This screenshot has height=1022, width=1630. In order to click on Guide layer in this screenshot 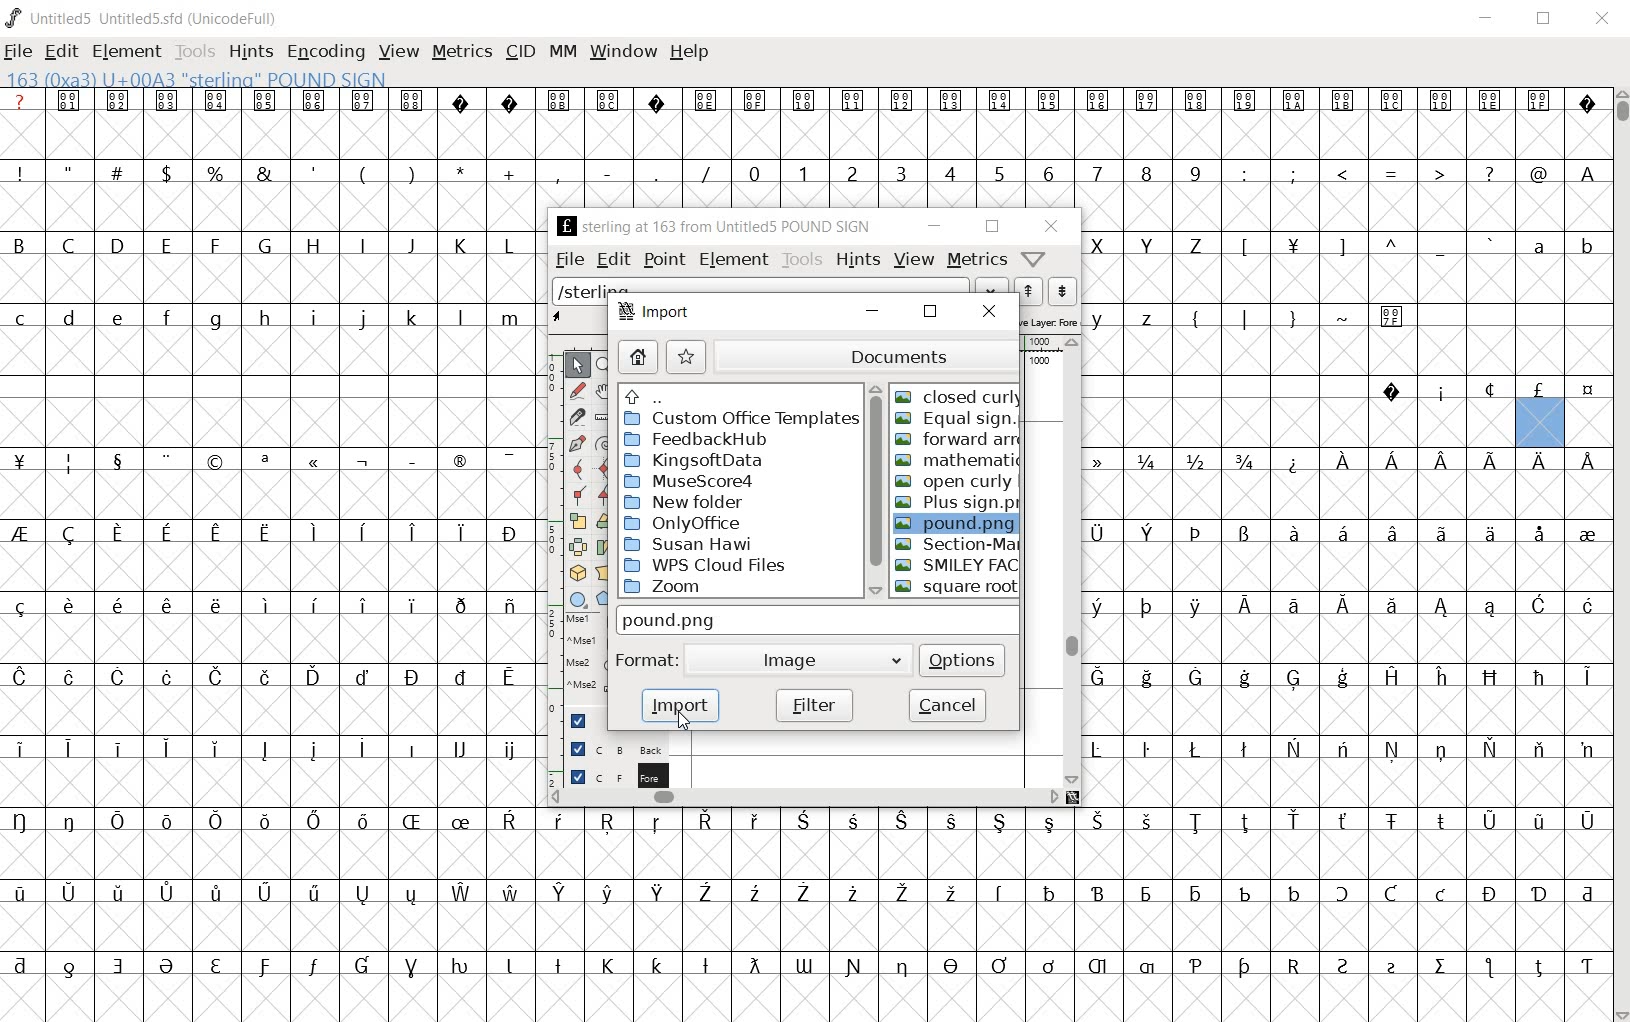, I will do `click(580, 721)`.